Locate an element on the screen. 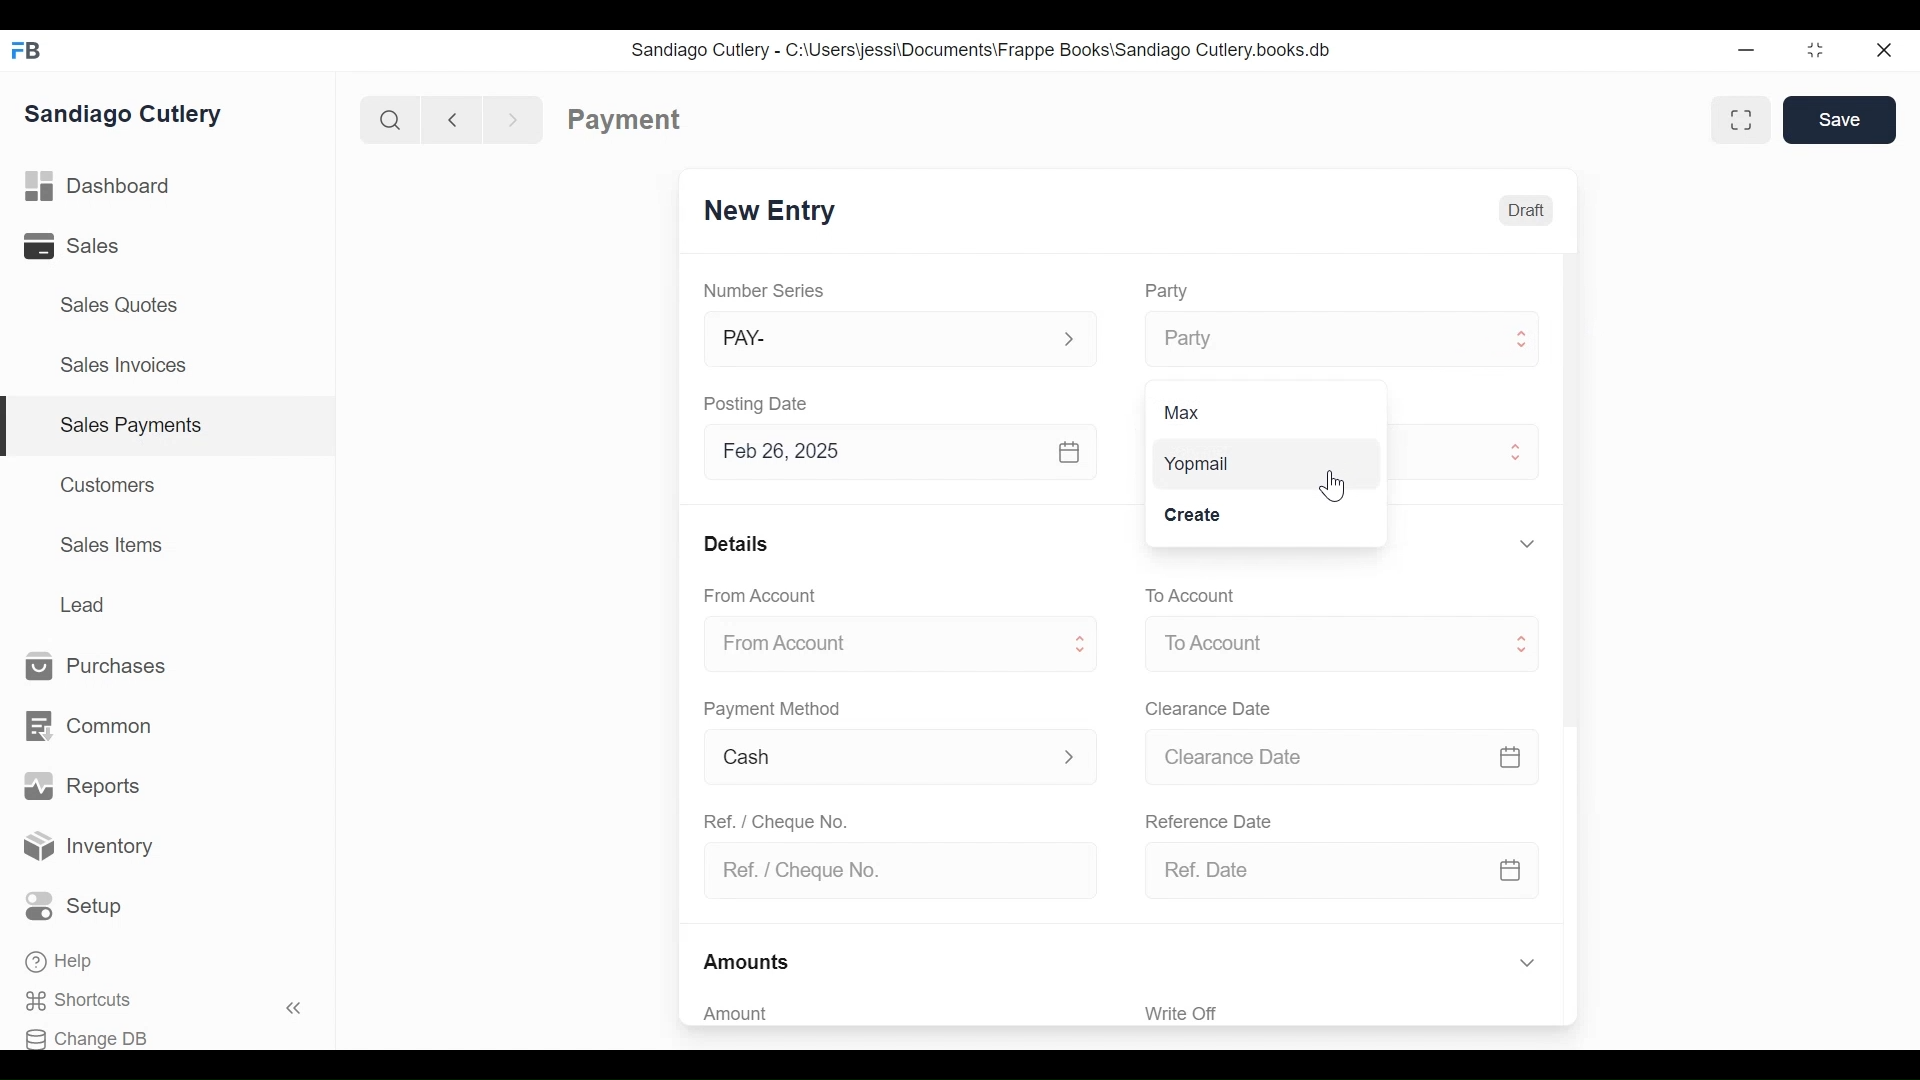 This screenshot has width=1920, height=1080. Ref. / Cheque No. is located at coordinates (774, 820).